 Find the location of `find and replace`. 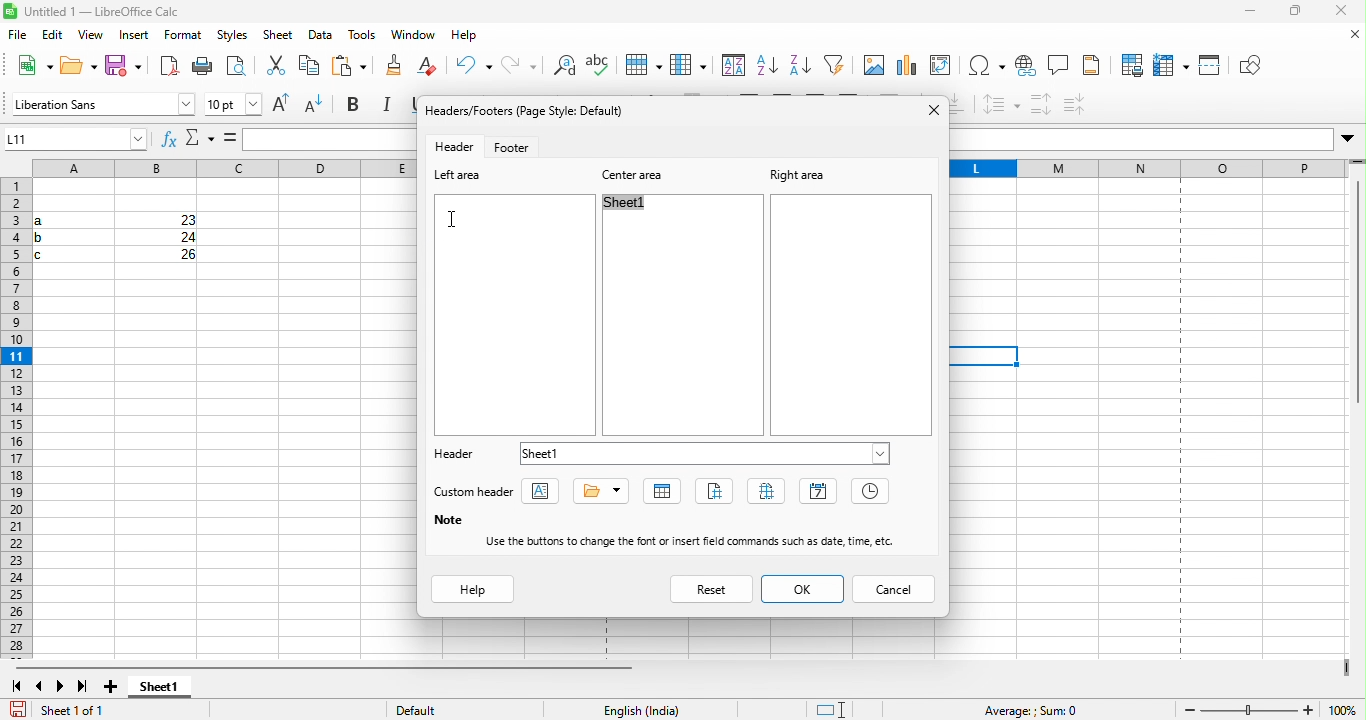

find and replace is located at coordinates (520, 67).